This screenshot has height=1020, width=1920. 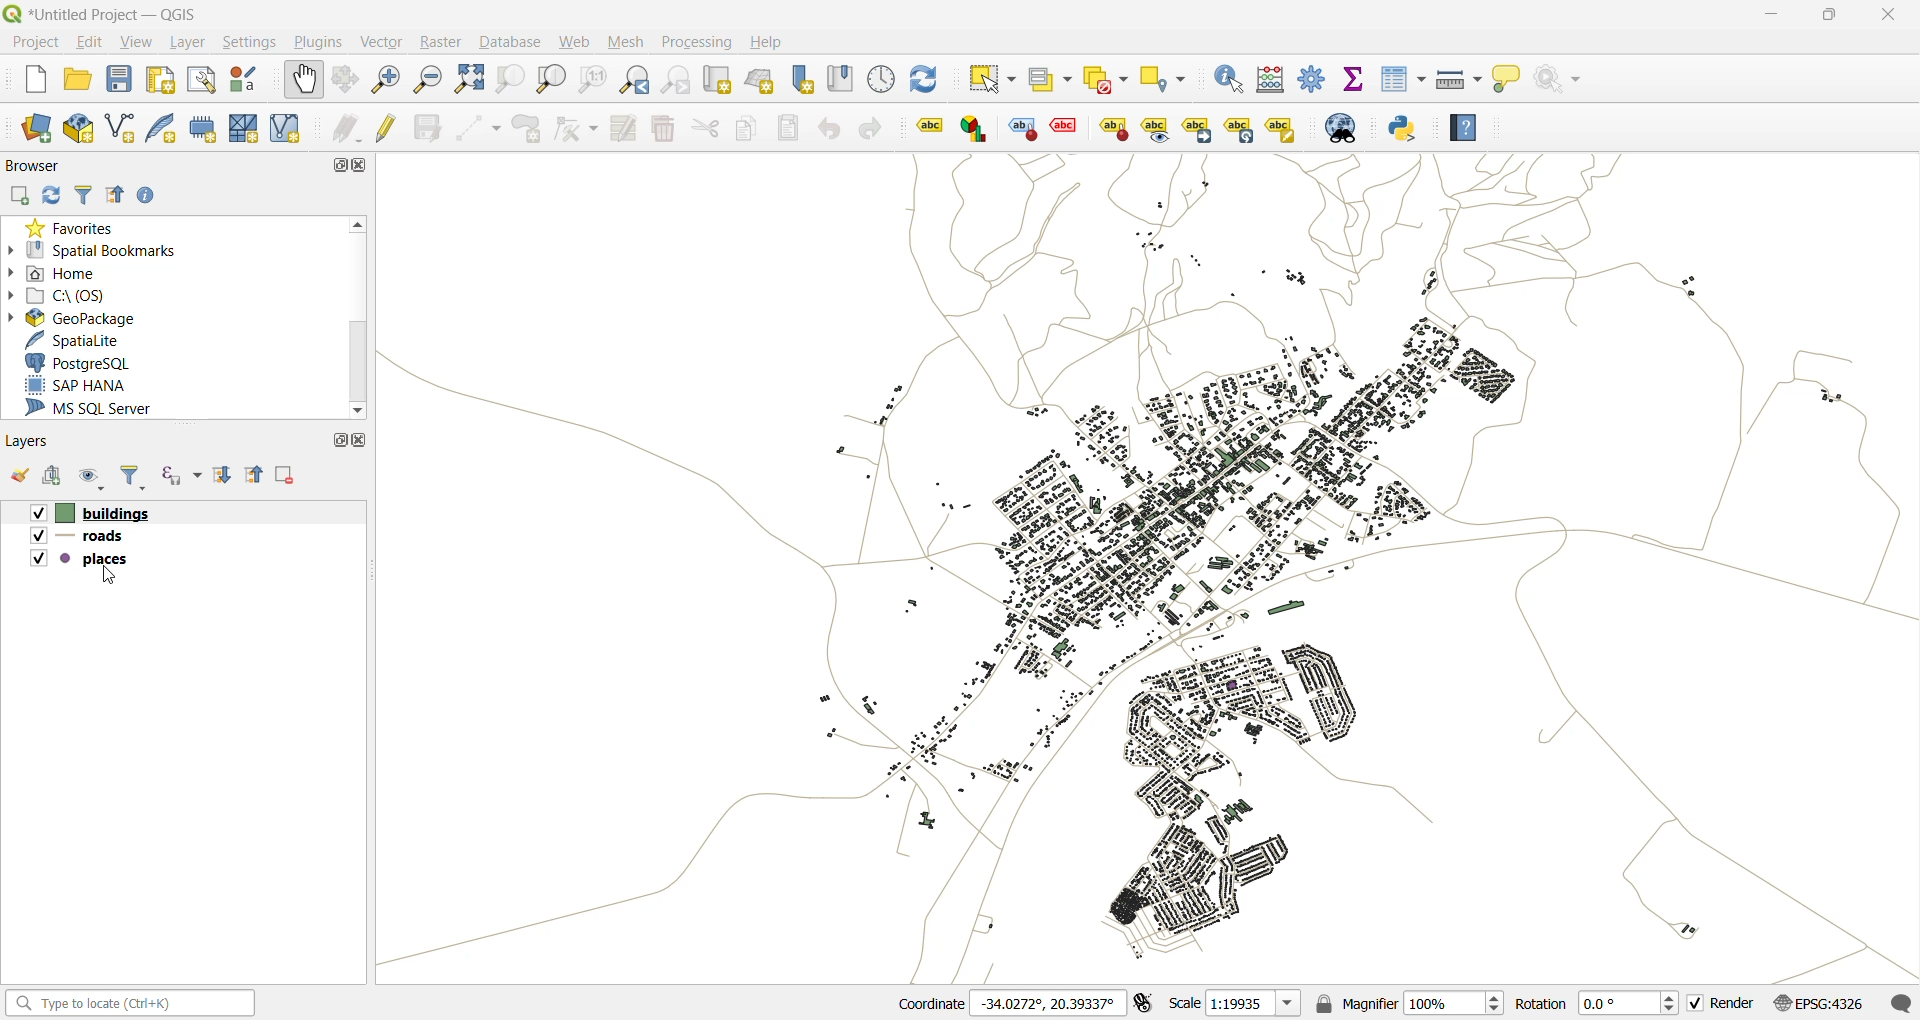 I want to click on open, so click(x=81, y=82).